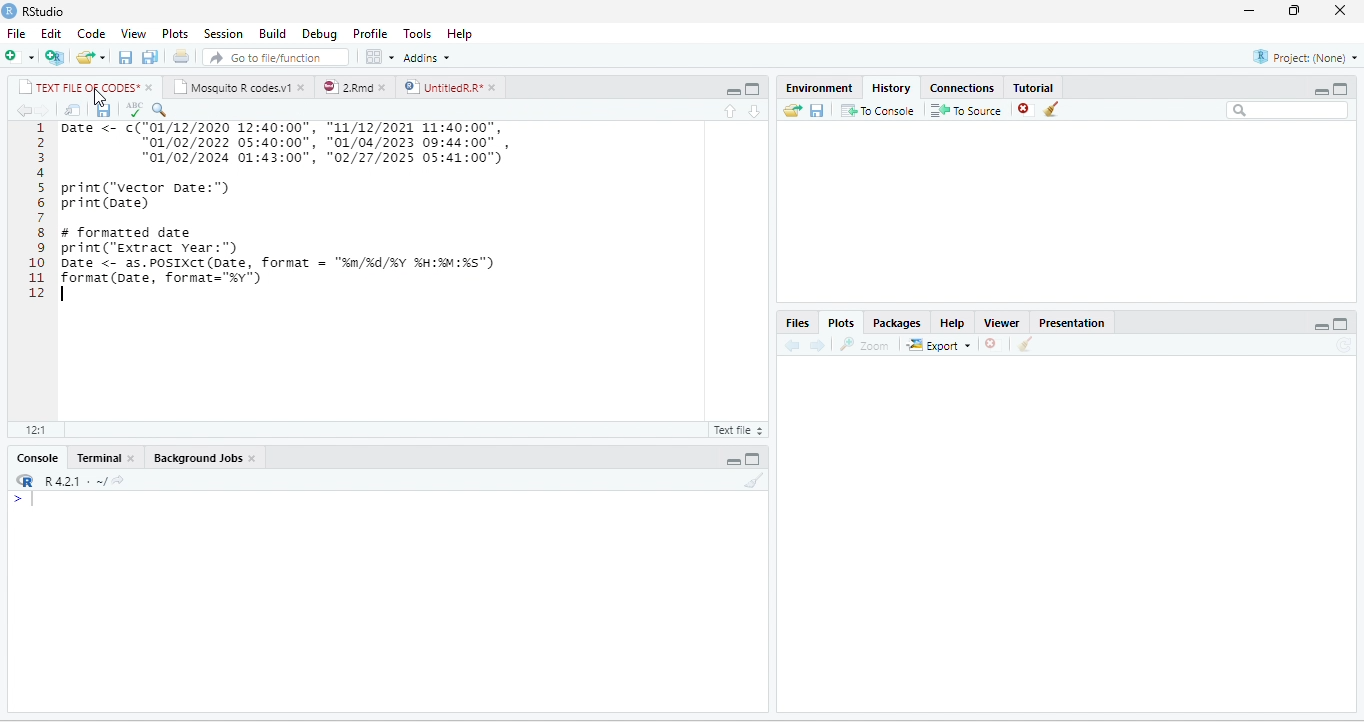 The height and width of the screenshot is (722, 1364). What do you see at coordinates (381, 57) in the screenshot?
I see `options` at bounding box center [381, 57].